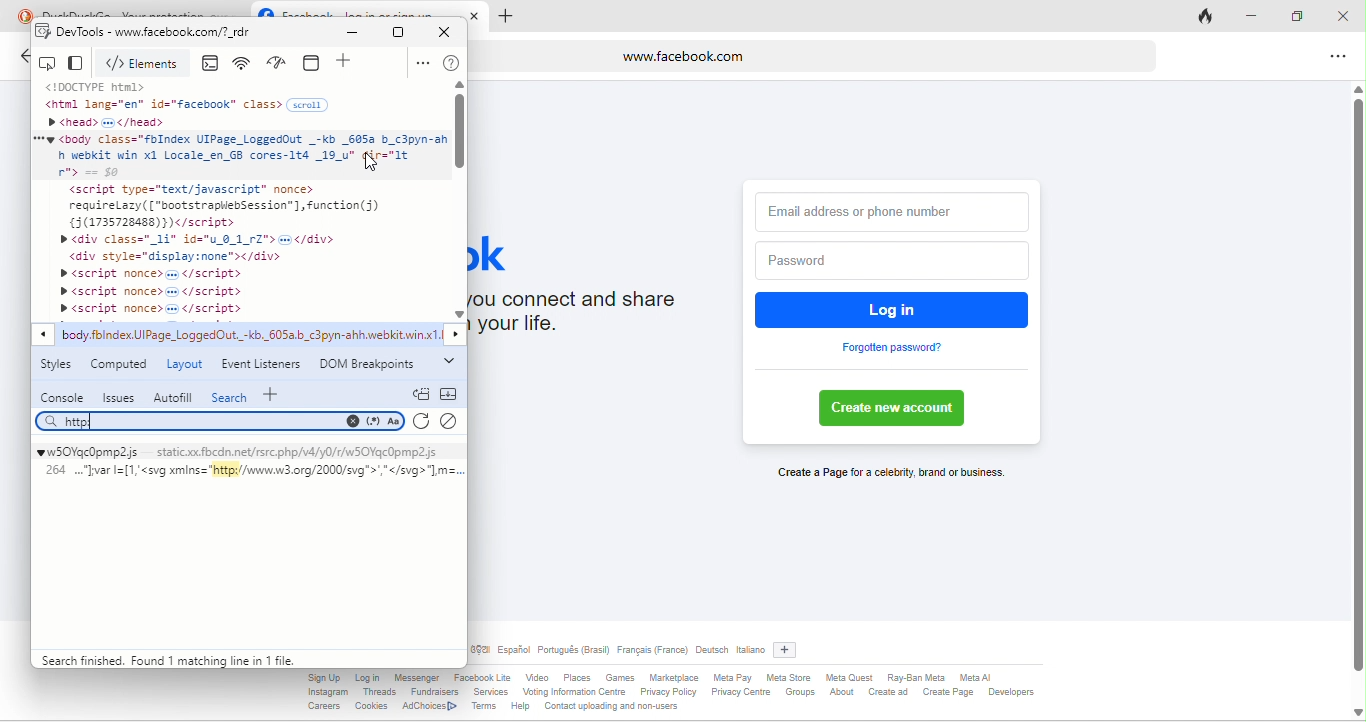 The image size is (1366, 722). I want to click on <Doctype html><html lang="en" ide"facebook” class» (scrail» <head> ww </head>+ <body class="fbIndex UIPage_LoggedOut _-kb _605a b_c3pyn-ahh webkit win x1 Locale en_GB cores-1t4 _19u" "it> == 50<script types"text/Javascript” nonce>requireLazy(["bootstraphebsession*], function(3)13(1735728488)) </script>b <div class" _1i" ids"y_0_1_rZ"> cn </div><div styles"display:none"></div>» <script nonces as </script>» <script nonces a </script>» <script nonces a </script>, so click(240, 199).